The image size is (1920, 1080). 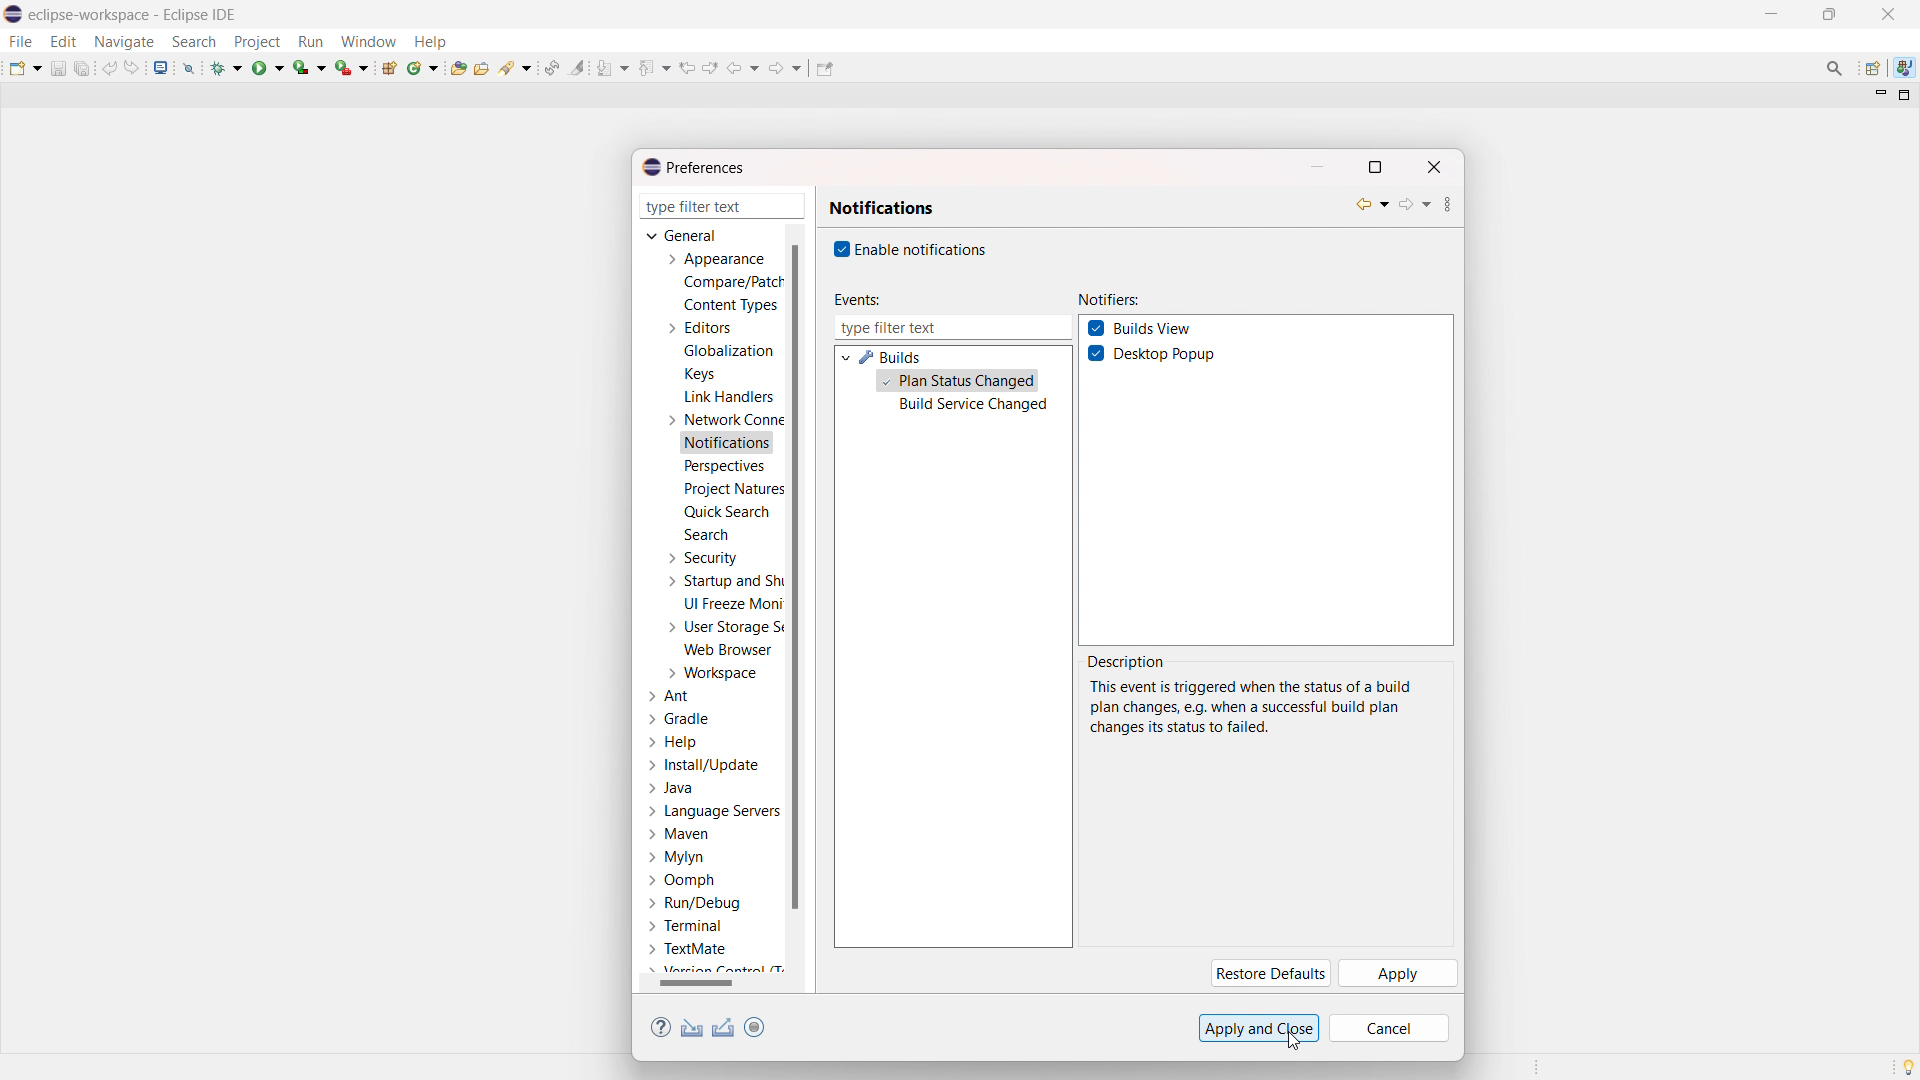 I want to click on type filter text, so click(x=724, y=206).